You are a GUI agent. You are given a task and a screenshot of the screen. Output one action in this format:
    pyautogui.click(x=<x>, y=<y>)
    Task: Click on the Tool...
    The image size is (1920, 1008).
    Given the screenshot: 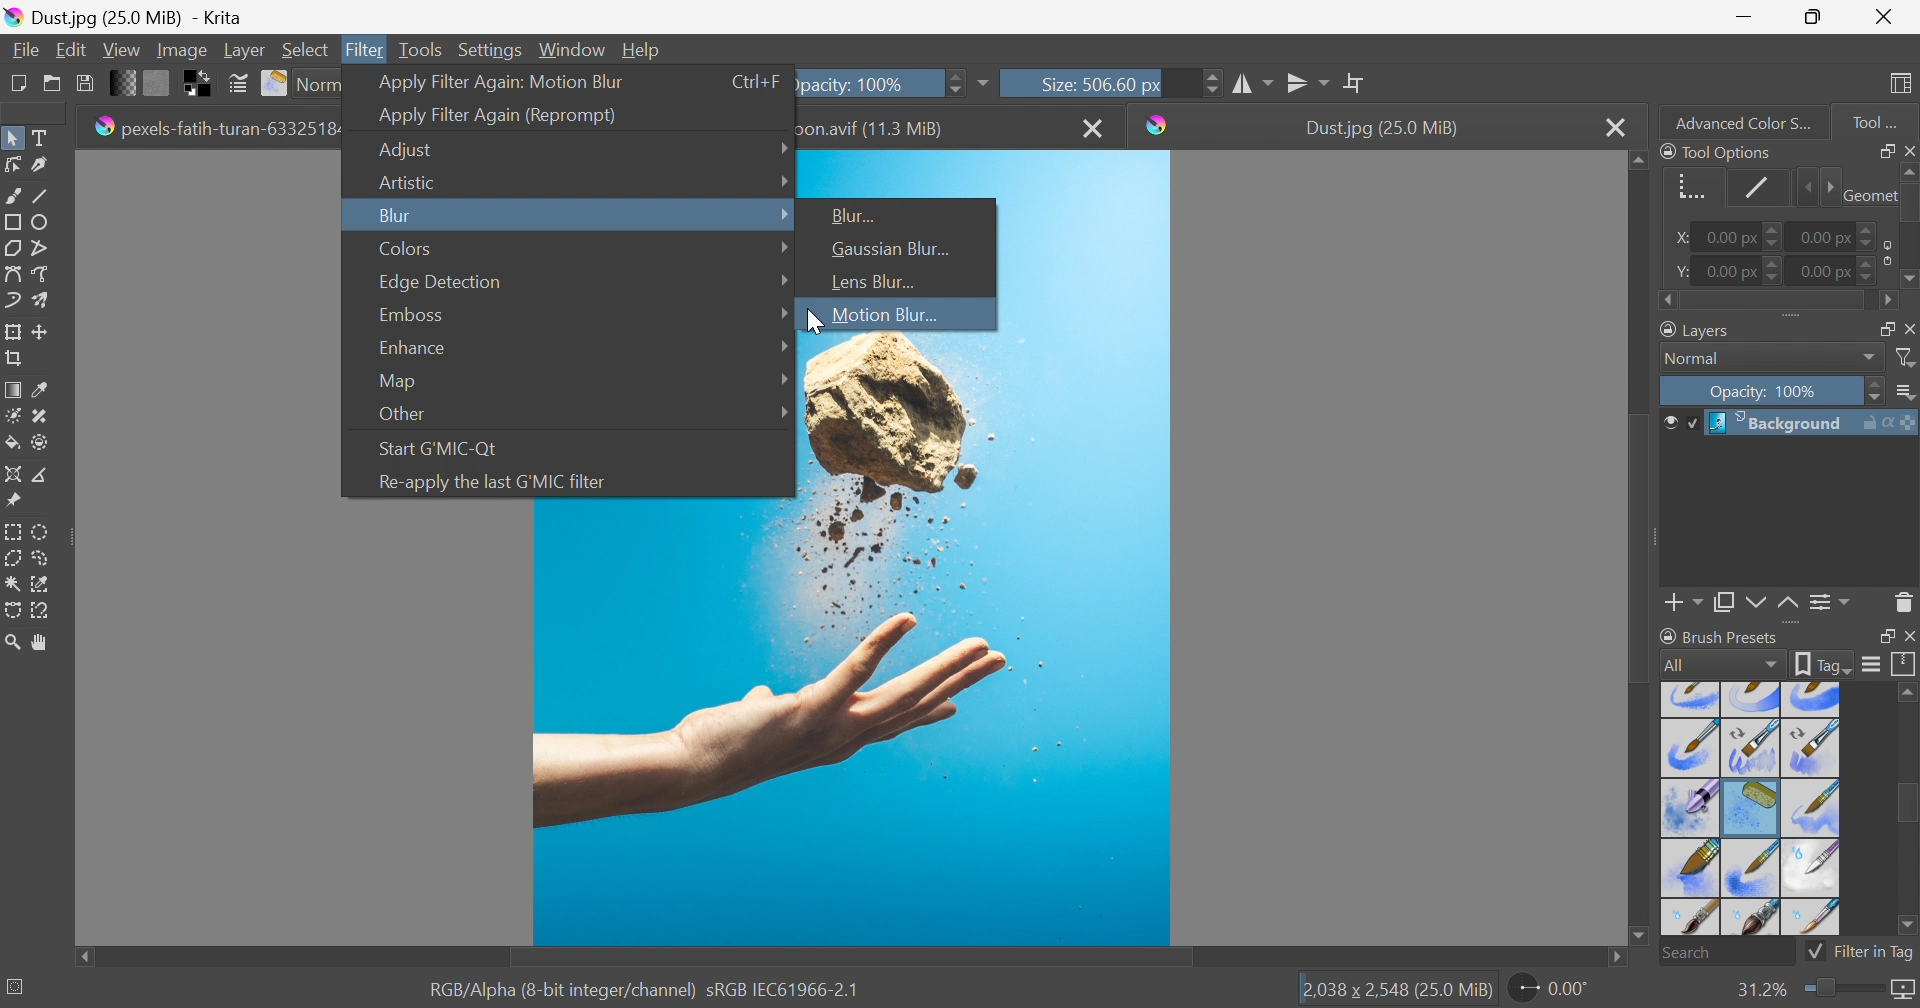 What is the action you would take?
    pyautogui.click(x=1885, y=118)
    